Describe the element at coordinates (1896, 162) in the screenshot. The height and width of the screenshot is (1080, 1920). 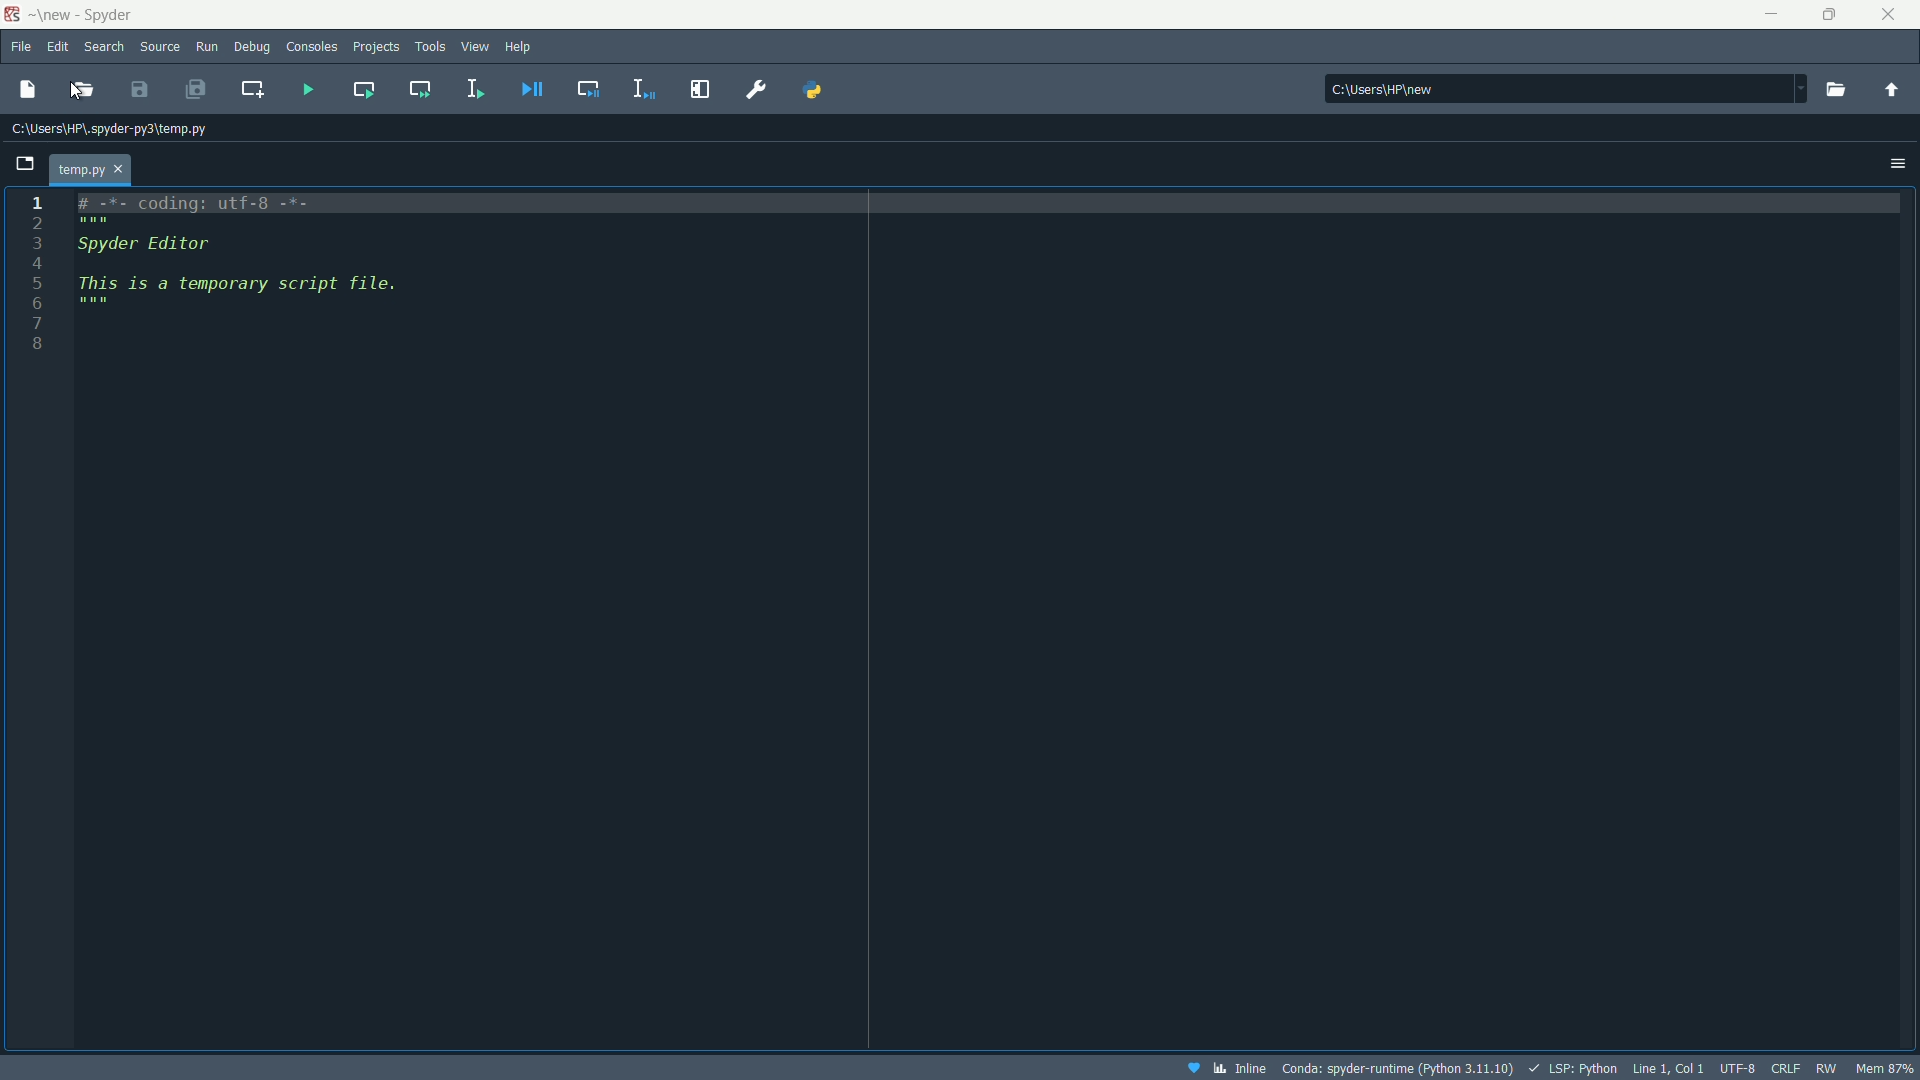
I see `Options` at that location.